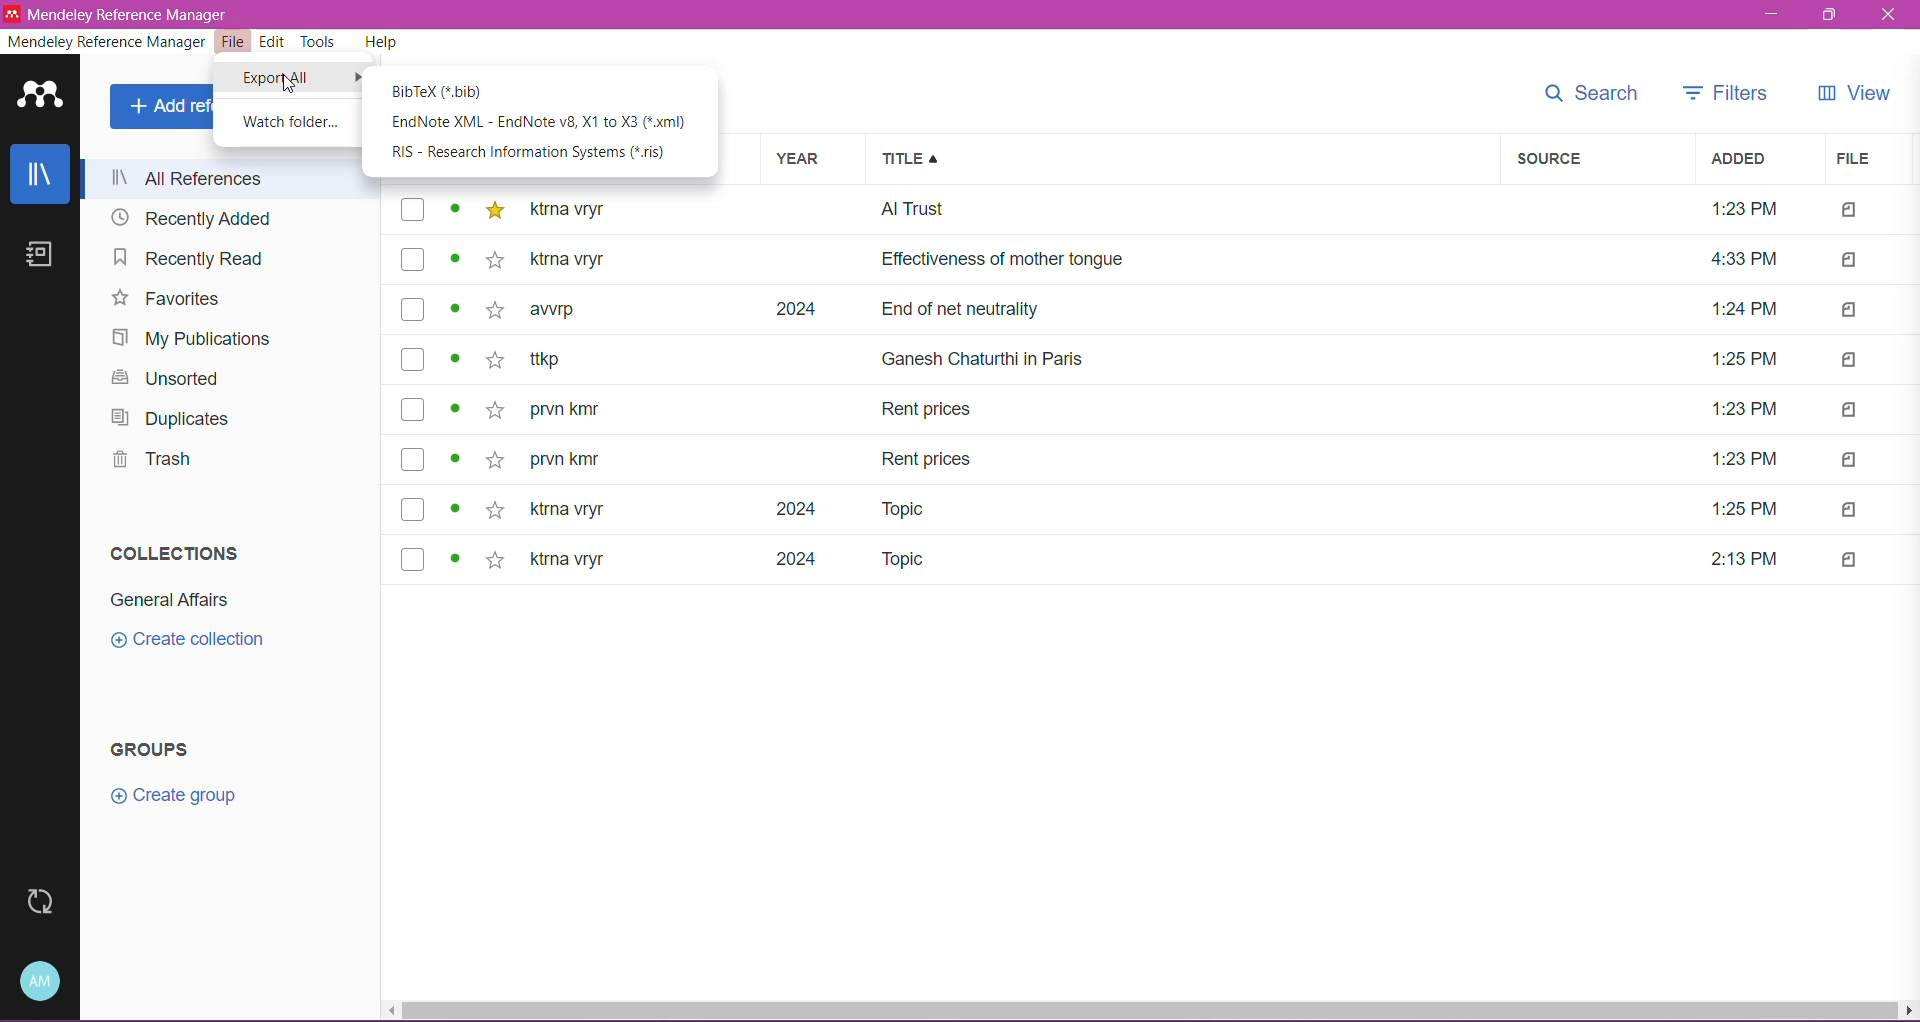  I want to click on File, so click(235, 42).